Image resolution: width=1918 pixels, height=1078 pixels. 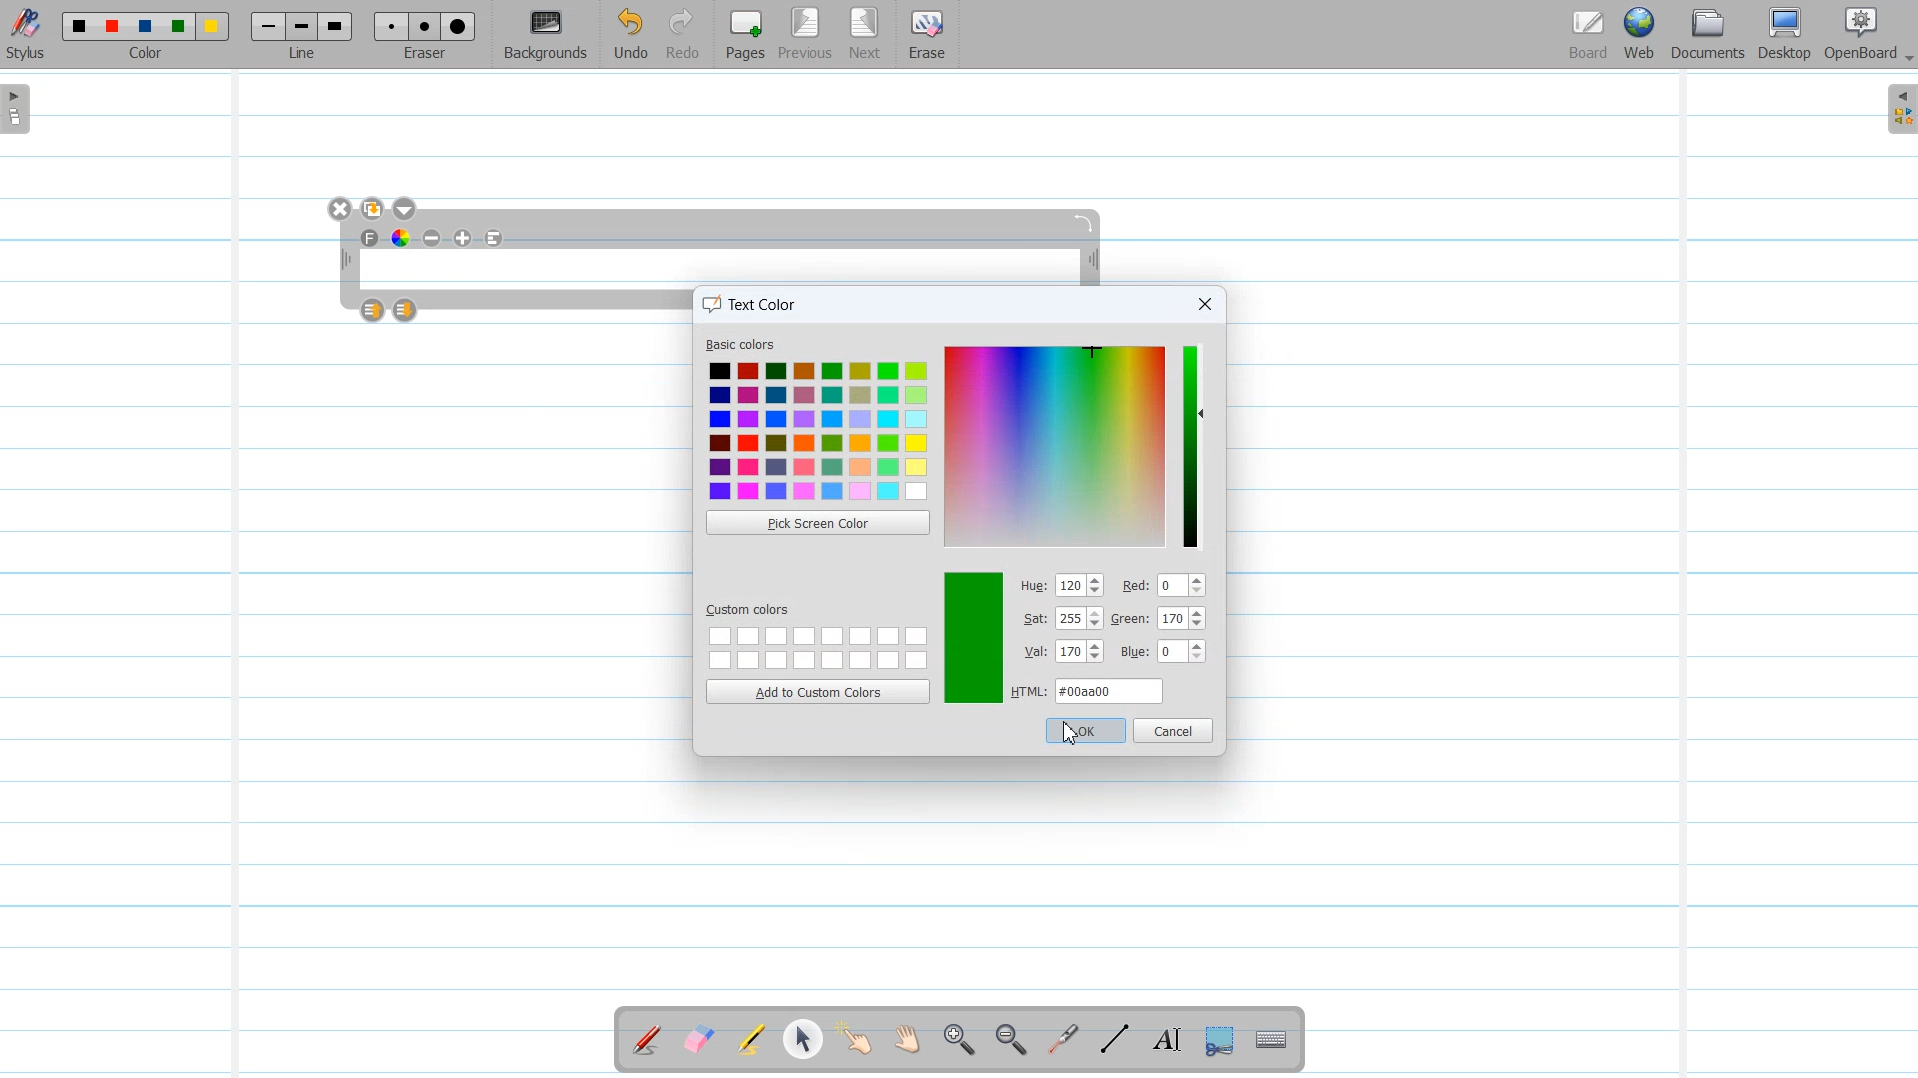 I want to click on Color Code HTML, so click(x=1088, y=691).